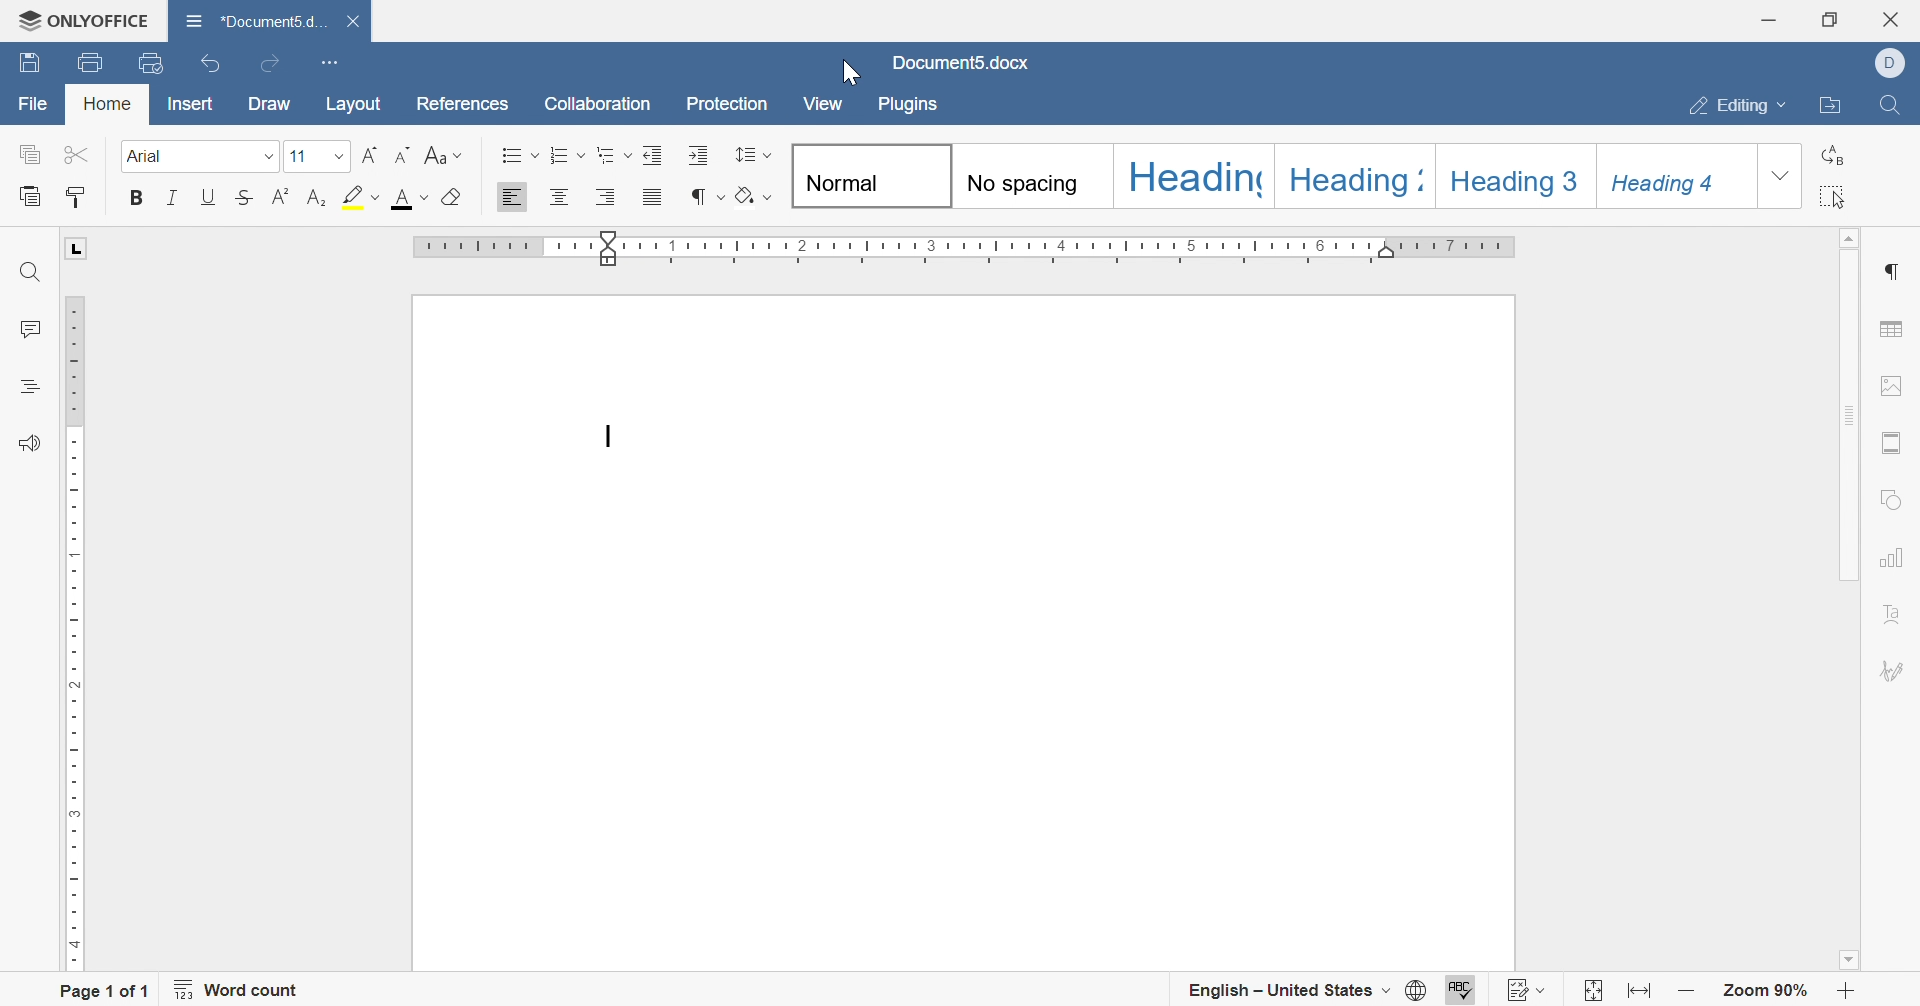 This screenshot has height=1006, width=1920. Describe the element at coordinates (241, 989) in the screenshot. I see `word count` at that location.